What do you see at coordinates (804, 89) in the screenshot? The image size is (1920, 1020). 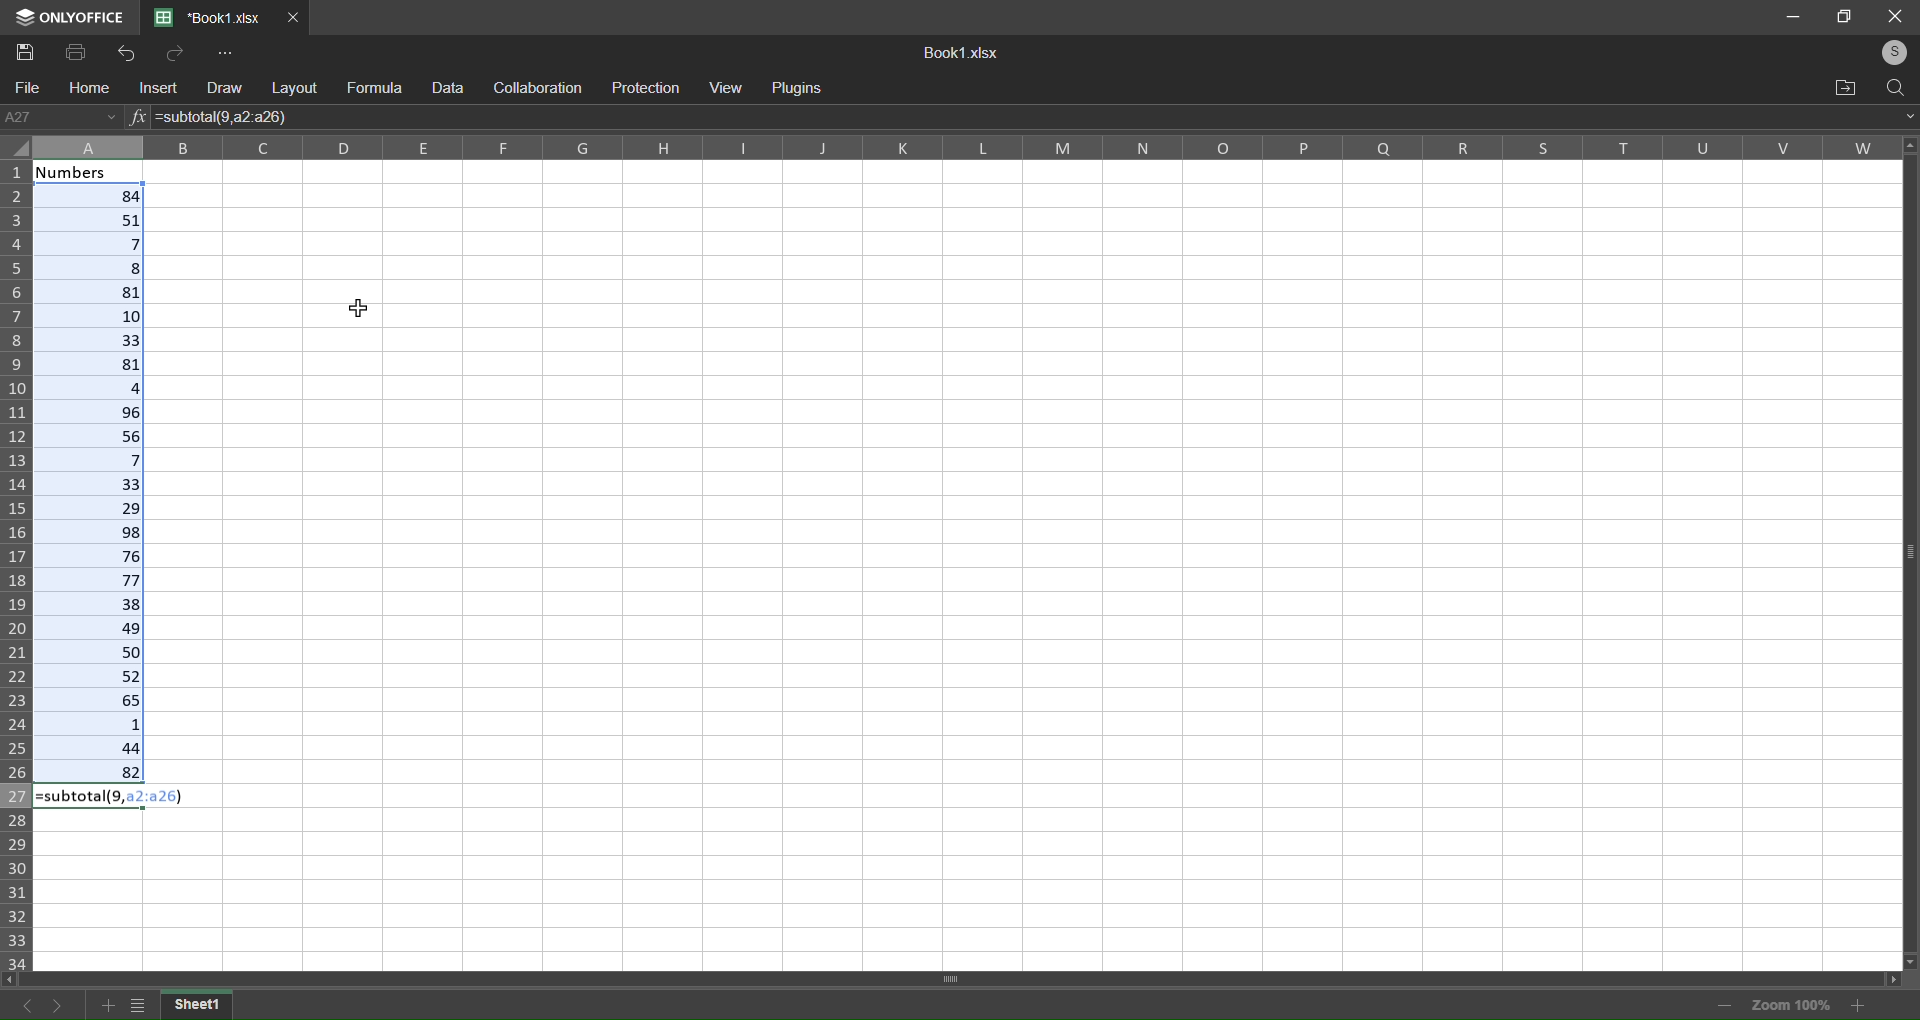 I see `Plugins` at bounding box center [804, 89].